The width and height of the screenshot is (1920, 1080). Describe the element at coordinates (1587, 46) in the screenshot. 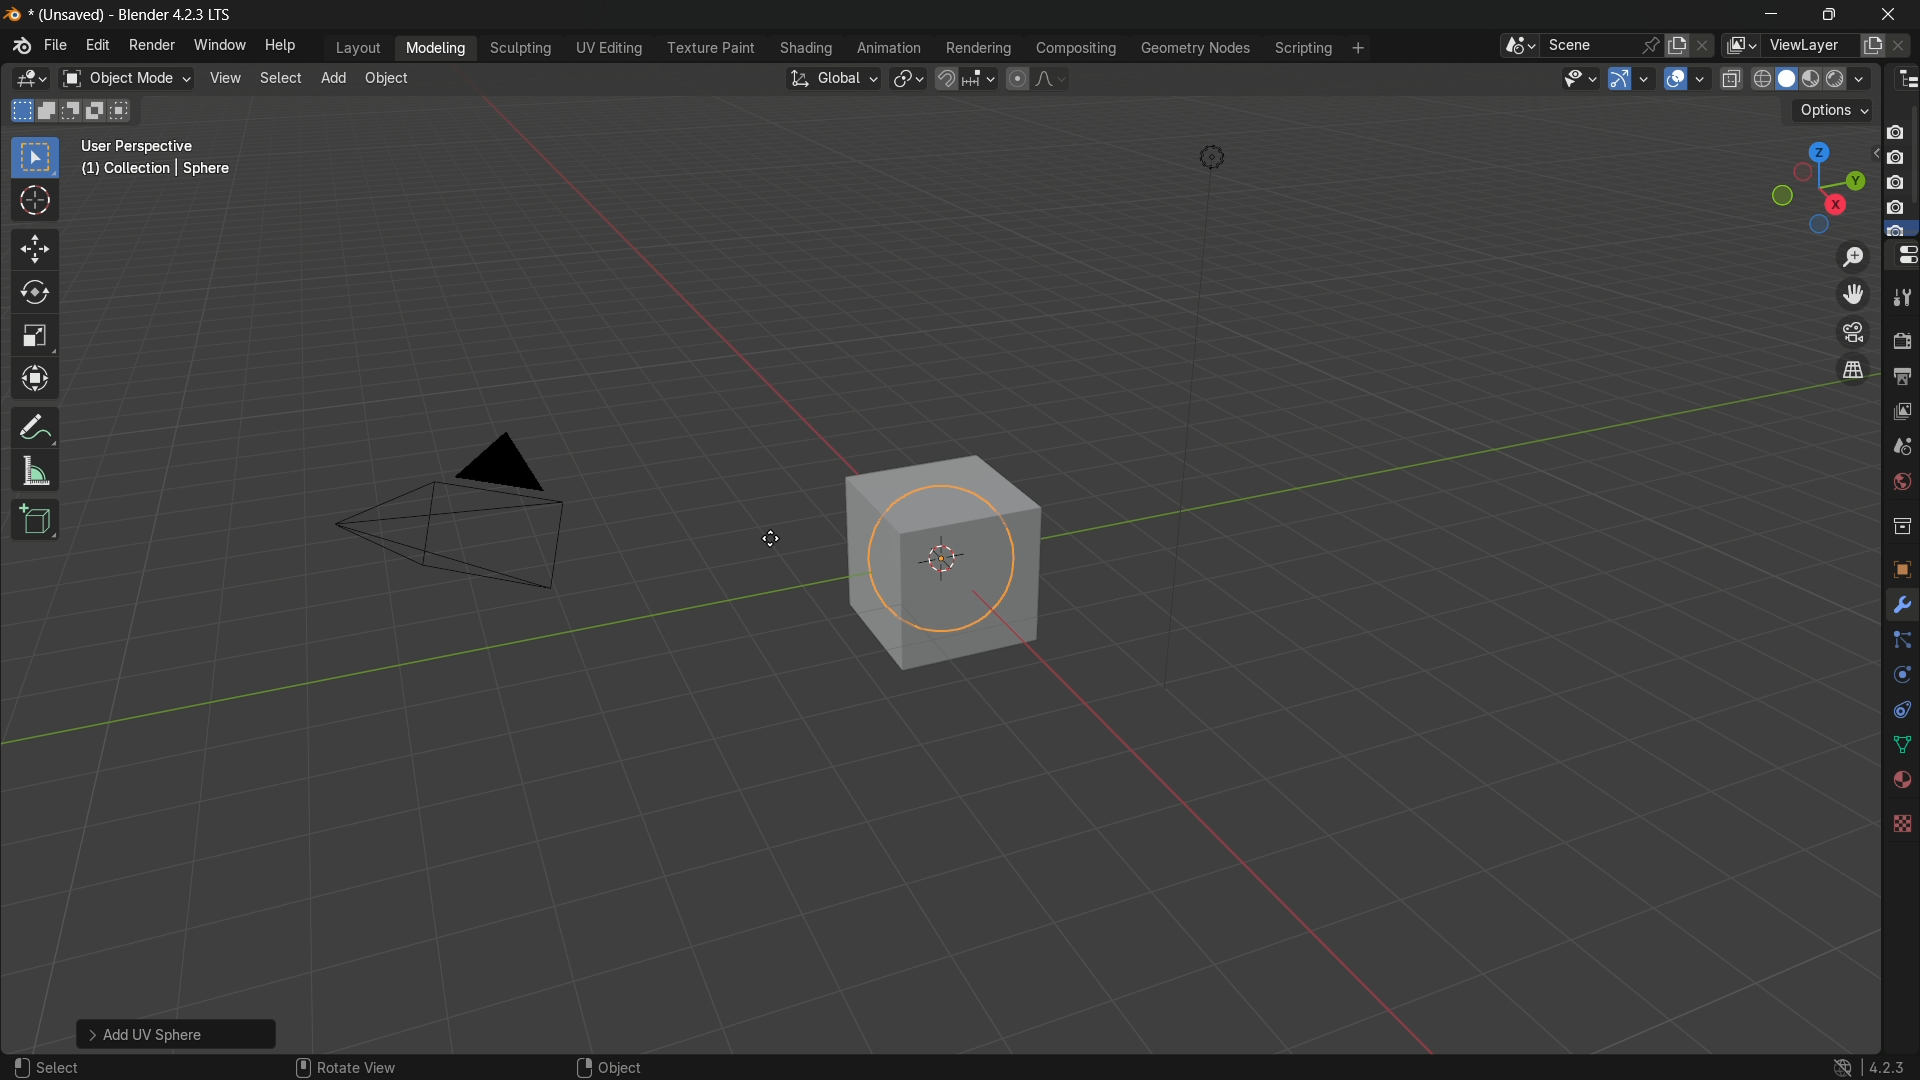

I see `scene name` at that location.